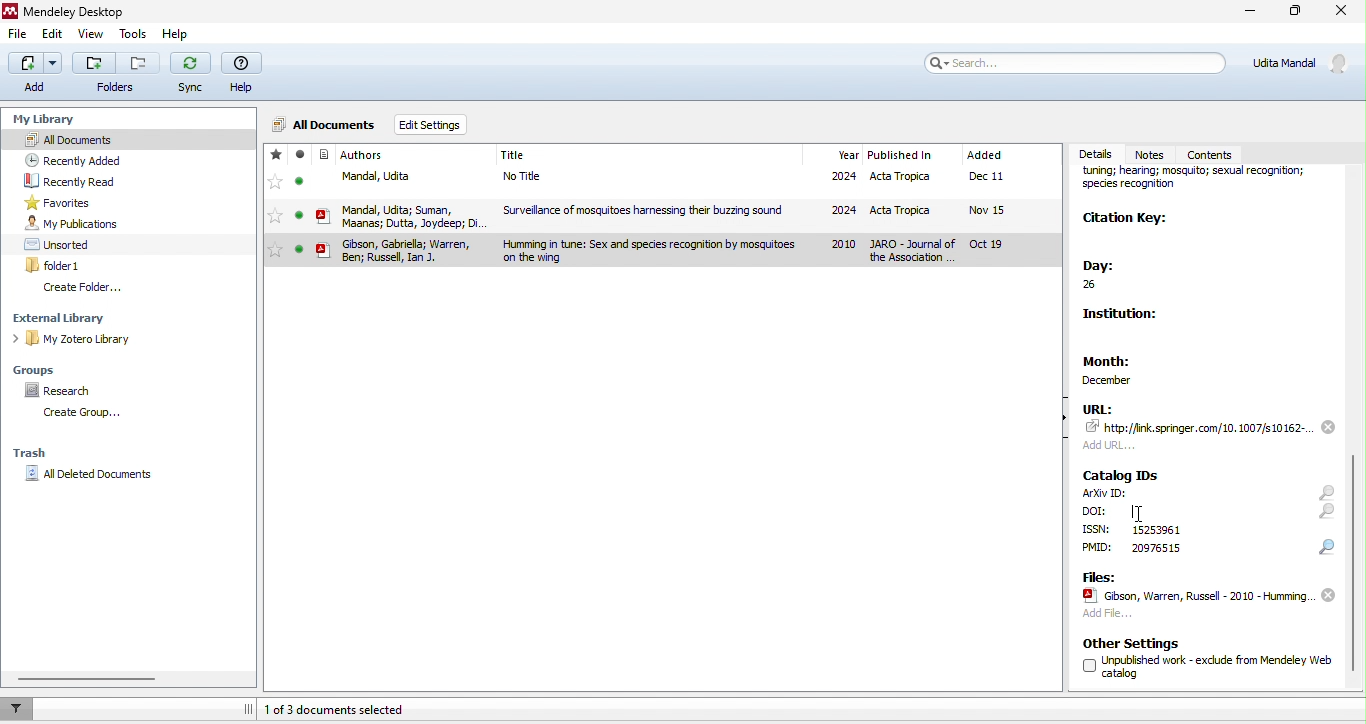 The image size is (1366, 724). Describe the element at coordinates (1074, 64) in the screenshot. I see `search bar` at that location.